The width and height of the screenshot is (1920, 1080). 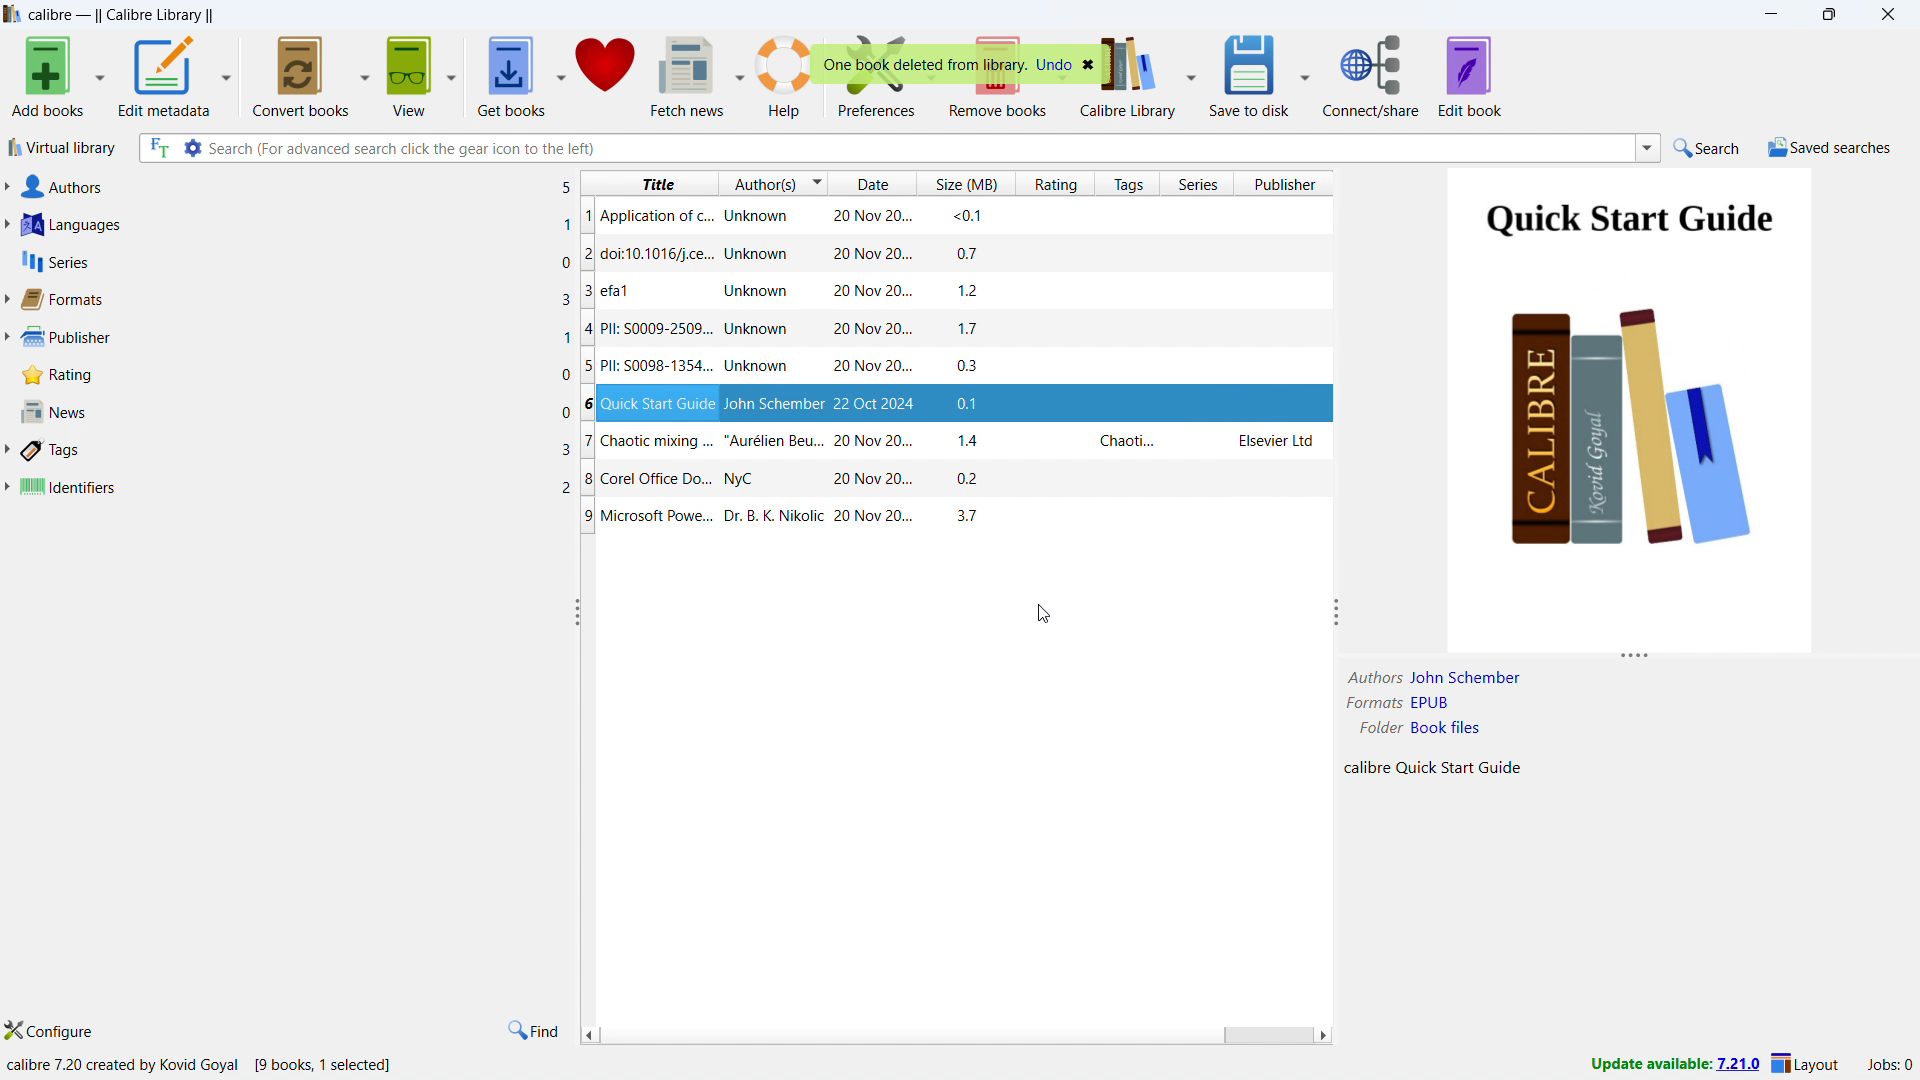 I want to click on One book deleted from library, so click(x=958, y=66).